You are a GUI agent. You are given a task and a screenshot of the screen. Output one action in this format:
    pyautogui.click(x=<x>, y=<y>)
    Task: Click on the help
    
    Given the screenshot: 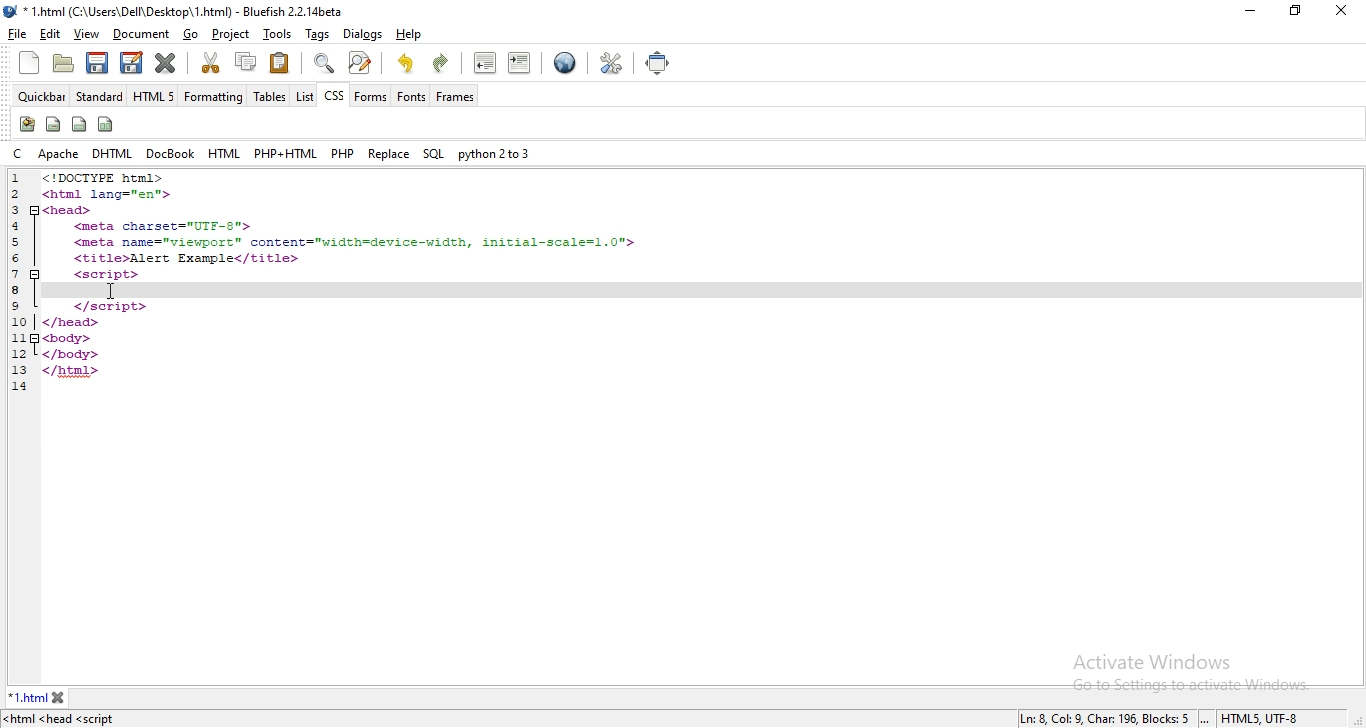 What is the action you would take?
    pyautogui.click(x=407, y=36)
    